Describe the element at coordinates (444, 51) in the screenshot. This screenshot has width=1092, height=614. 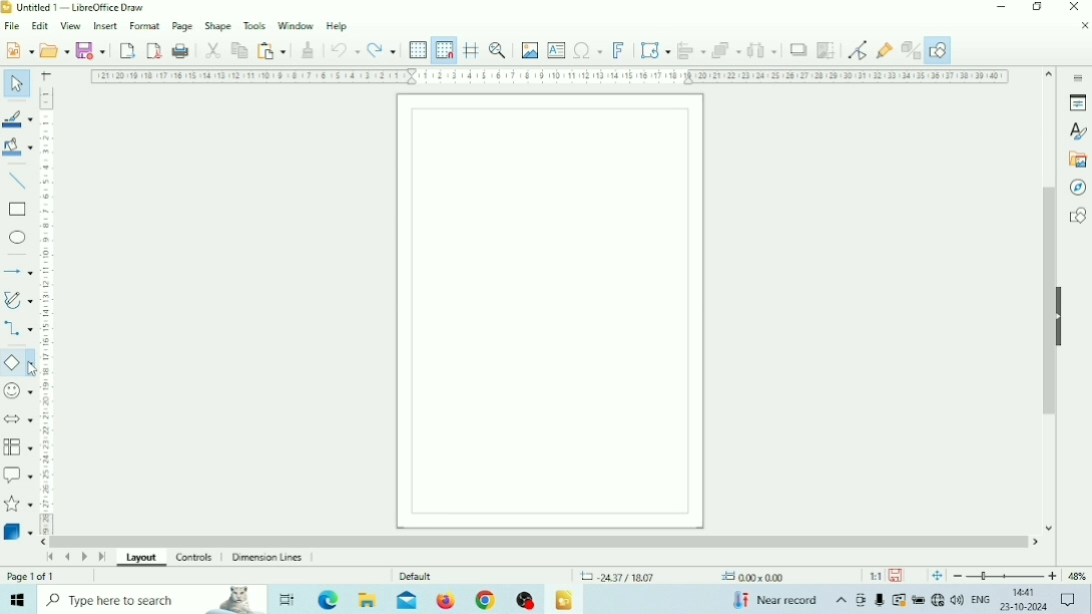
I see `Snap to Grid` at that location.